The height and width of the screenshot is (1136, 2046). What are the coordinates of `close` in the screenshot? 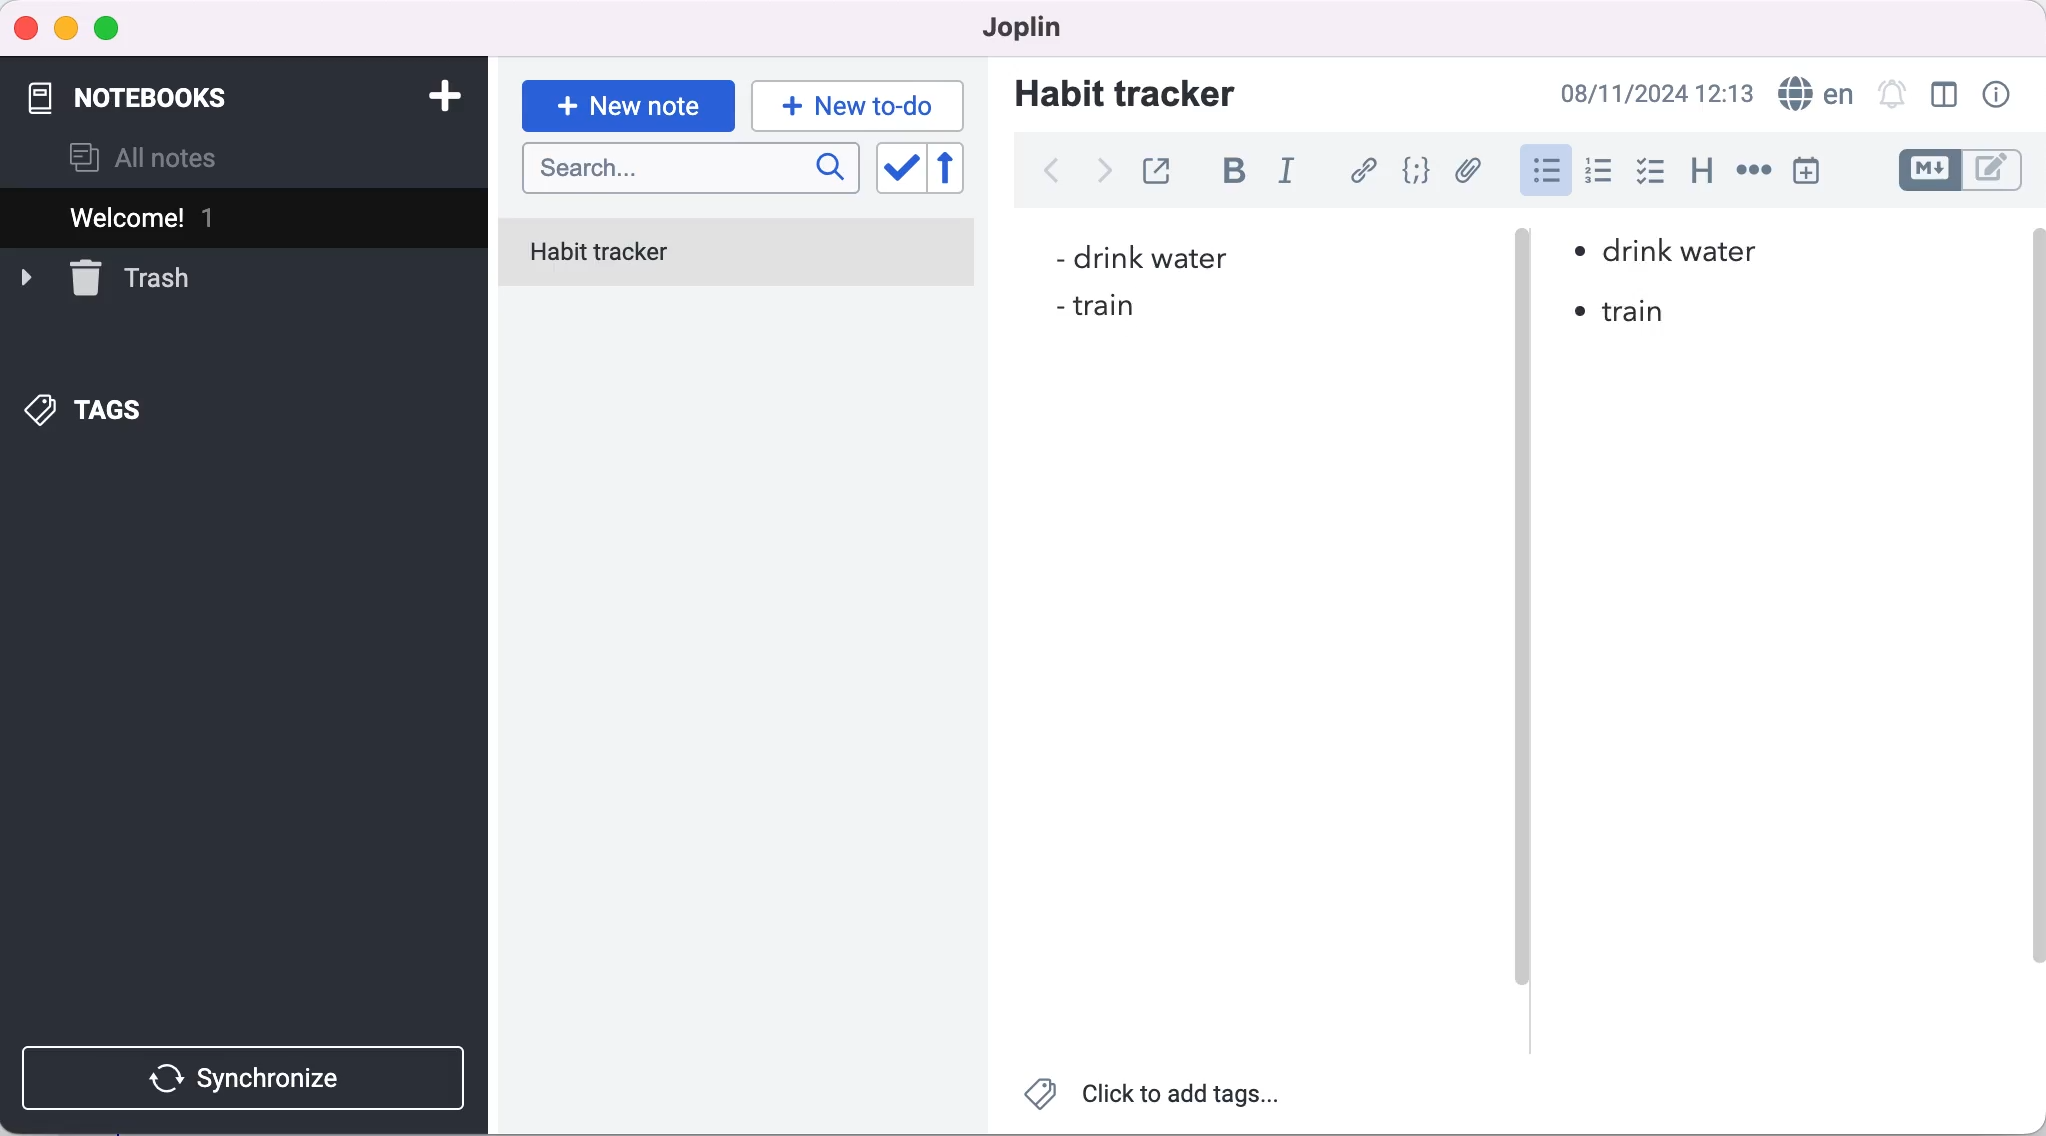 It's located at (27, 27).